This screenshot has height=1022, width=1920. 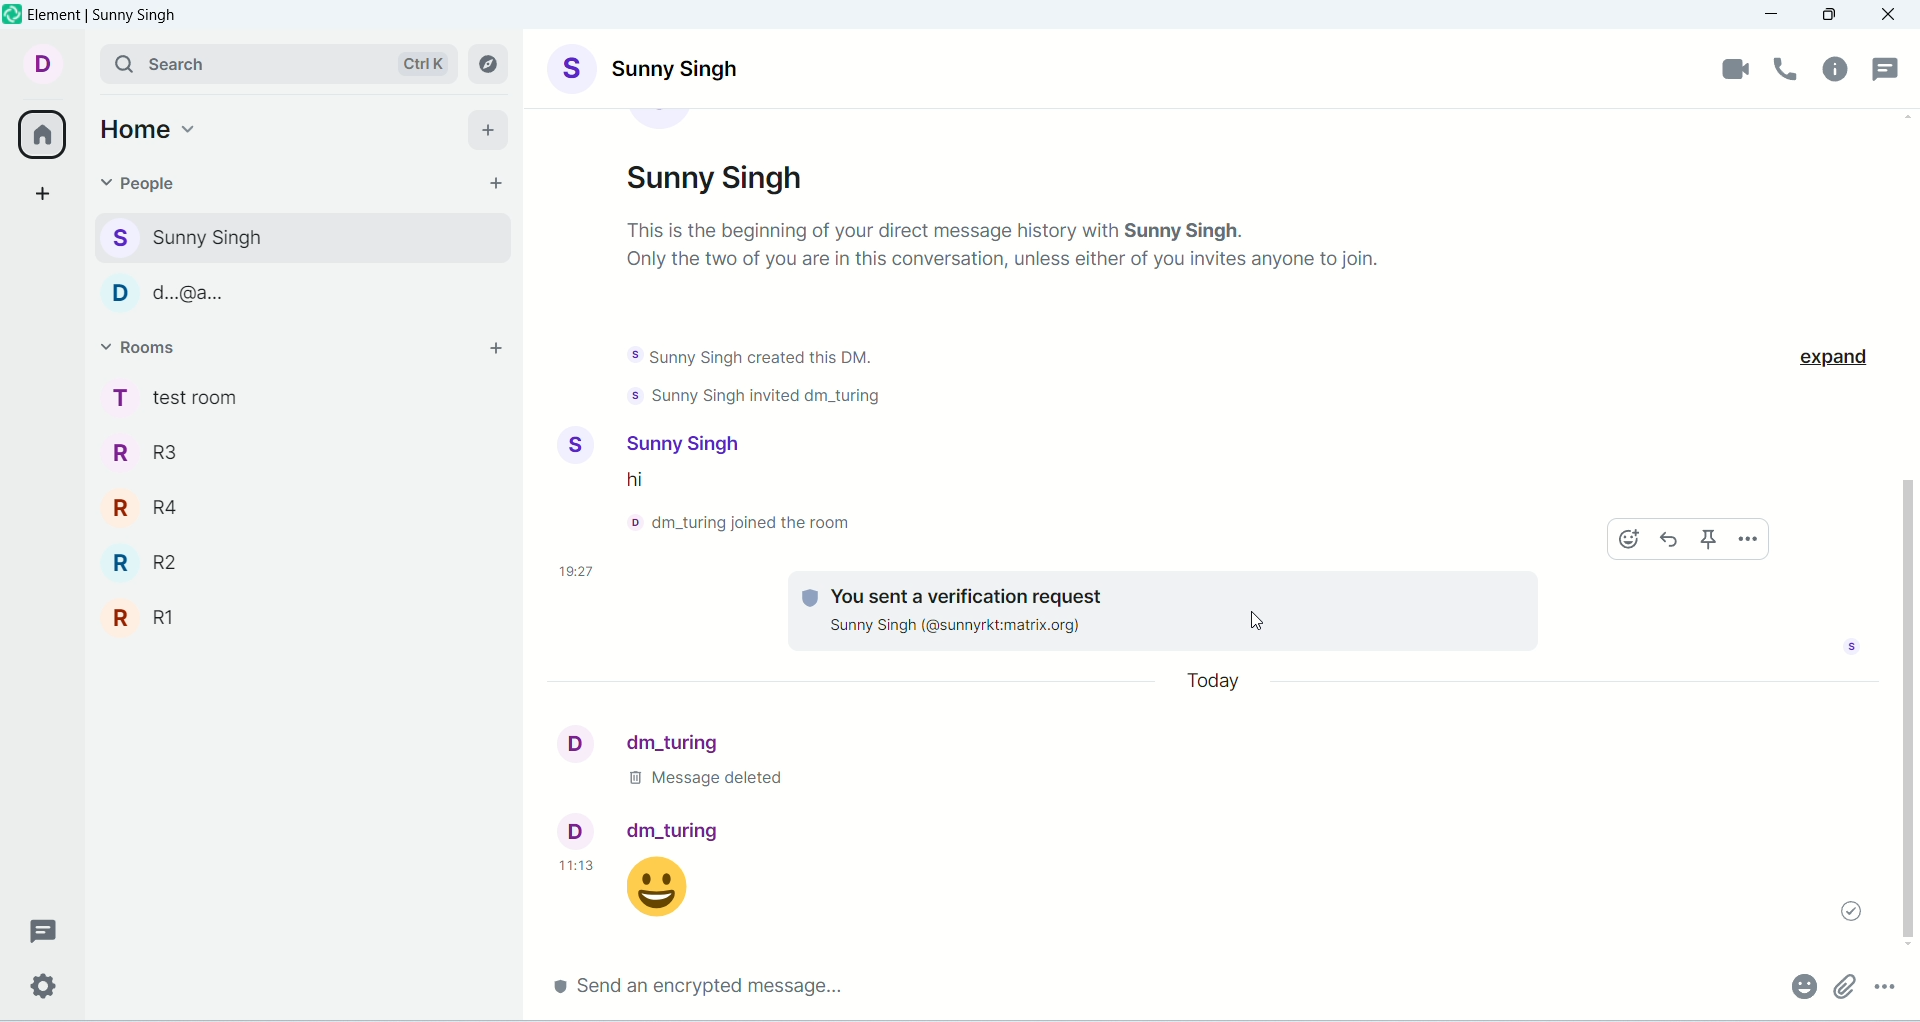 I want to click on d...@..., so click(x=296, y=290).